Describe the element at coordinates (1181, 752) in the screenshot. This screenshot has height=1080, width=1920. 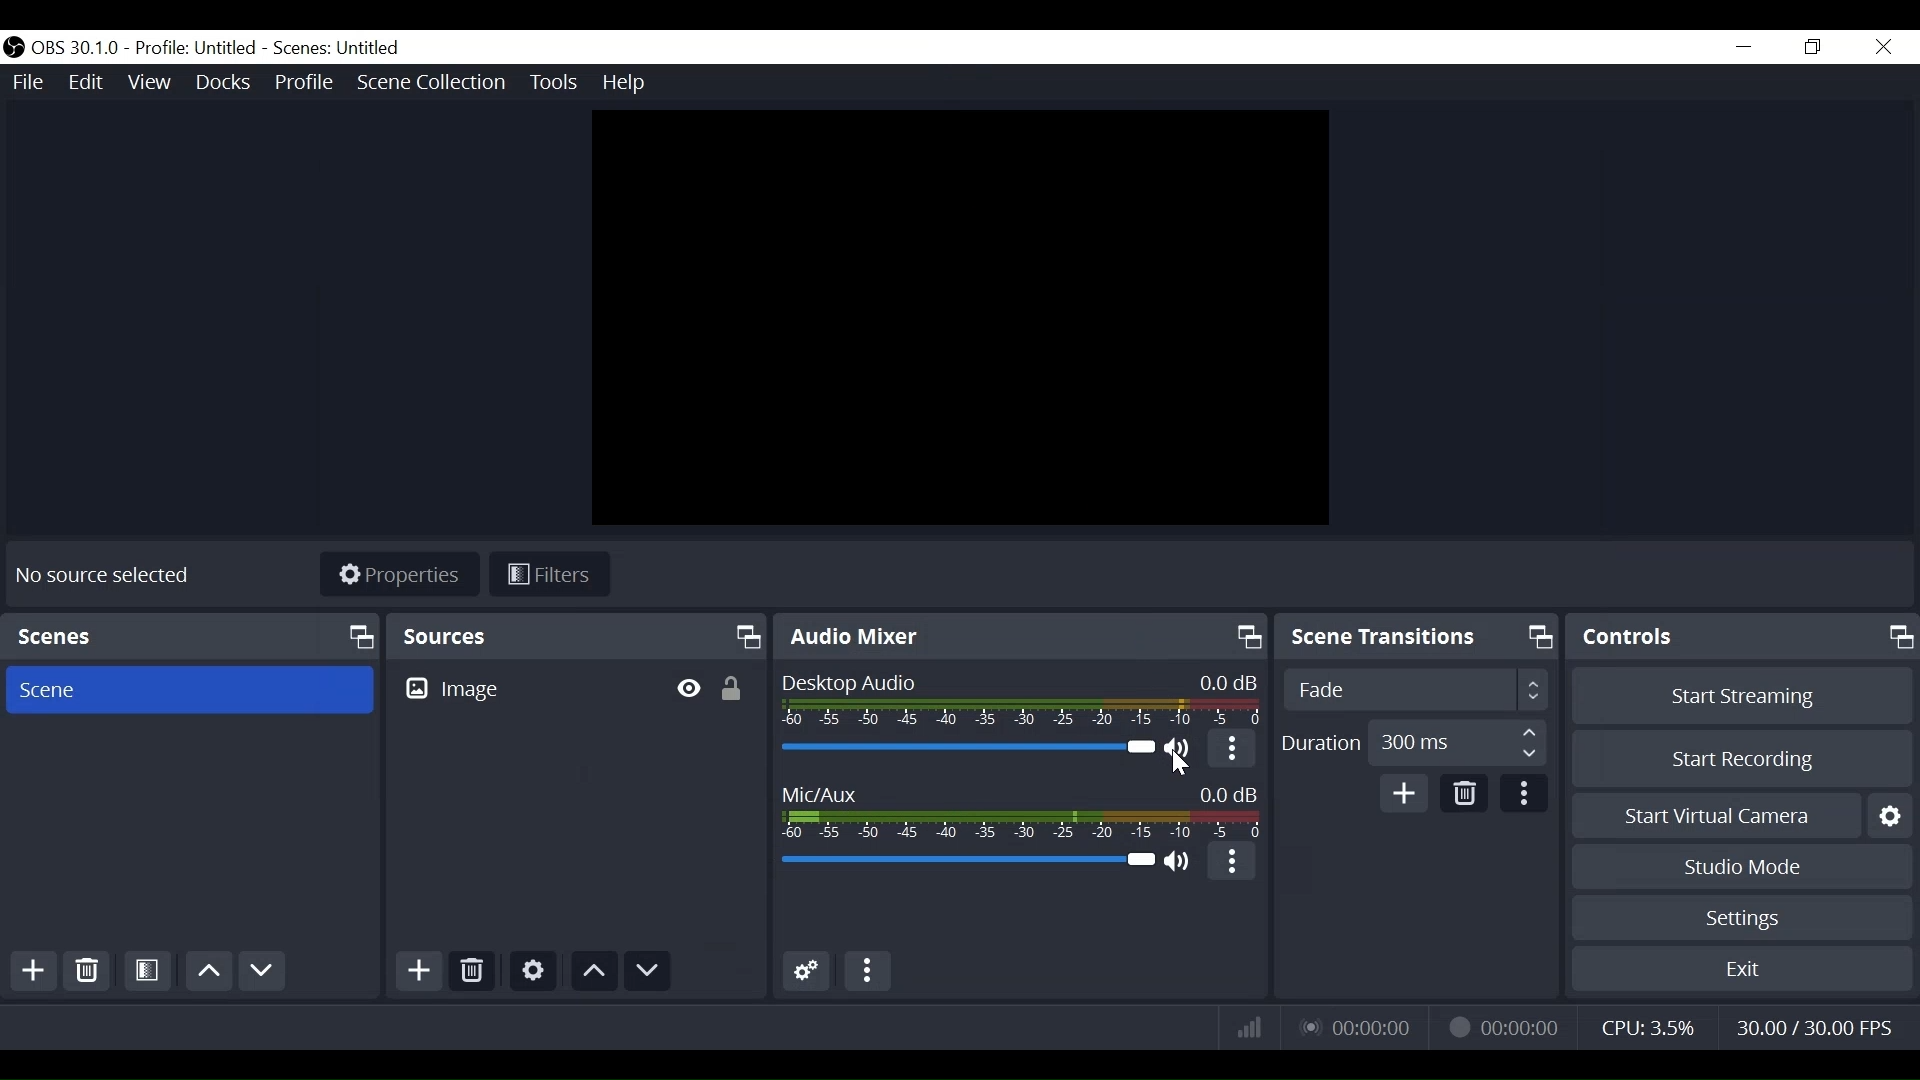
I see `Audio On` at that location.